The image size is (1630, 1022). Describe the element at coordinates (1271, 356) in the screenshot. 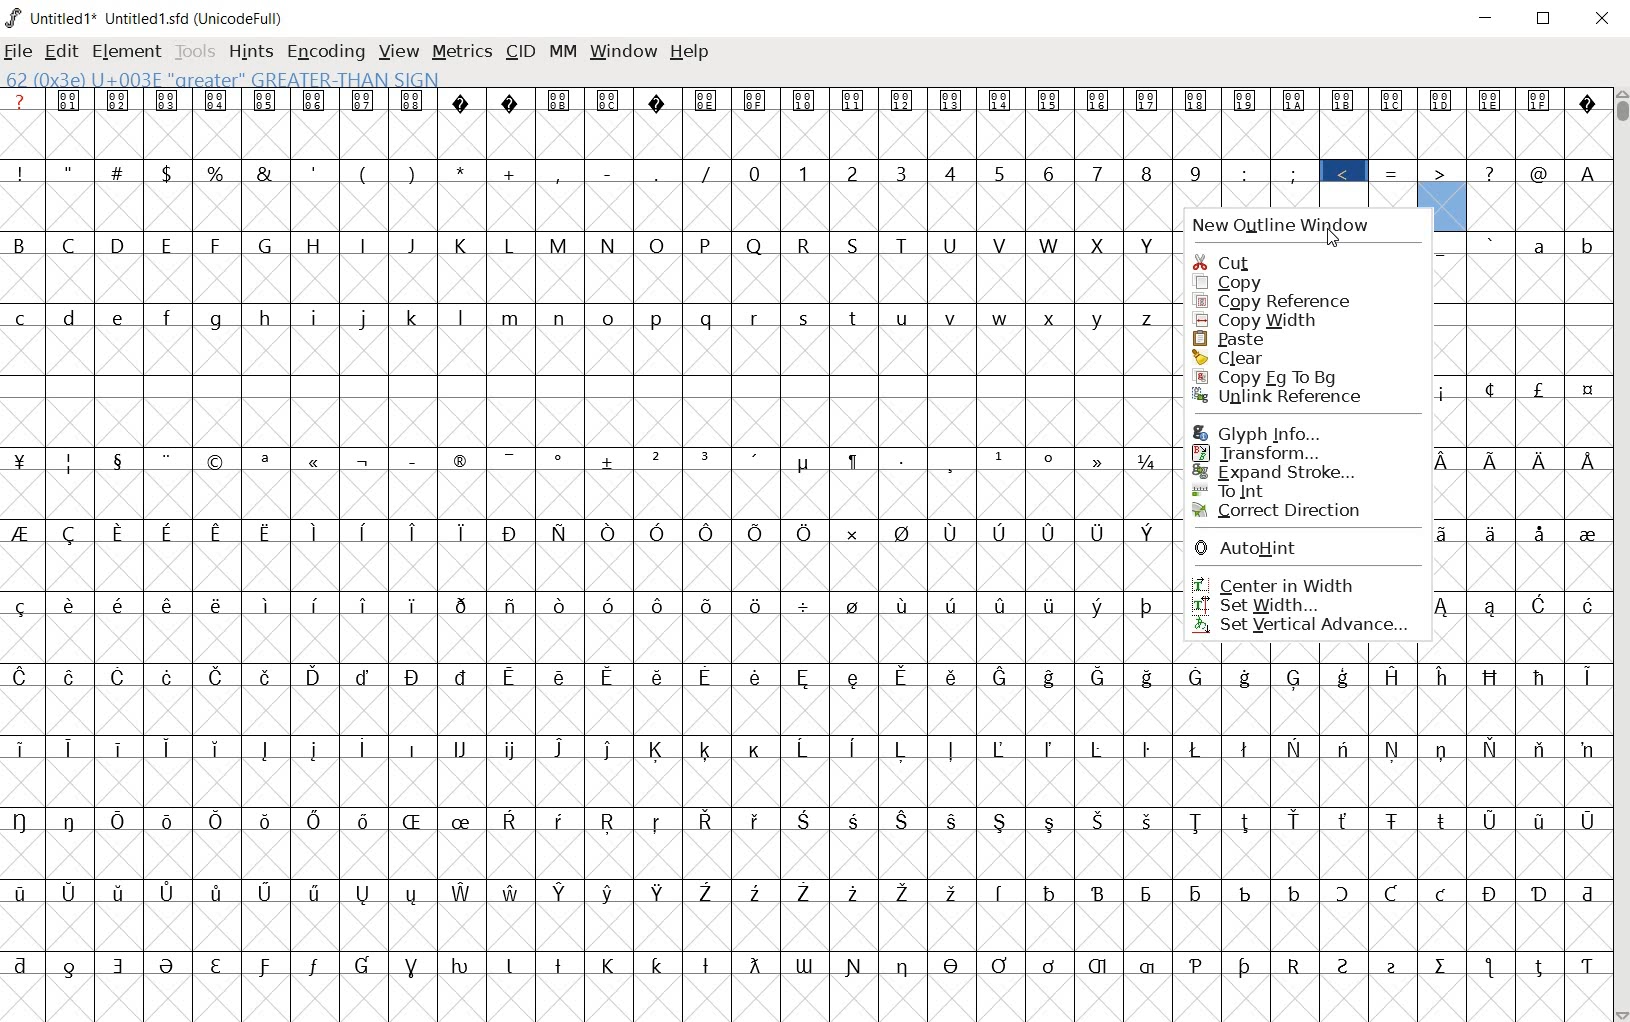

I see `clear` at that location.